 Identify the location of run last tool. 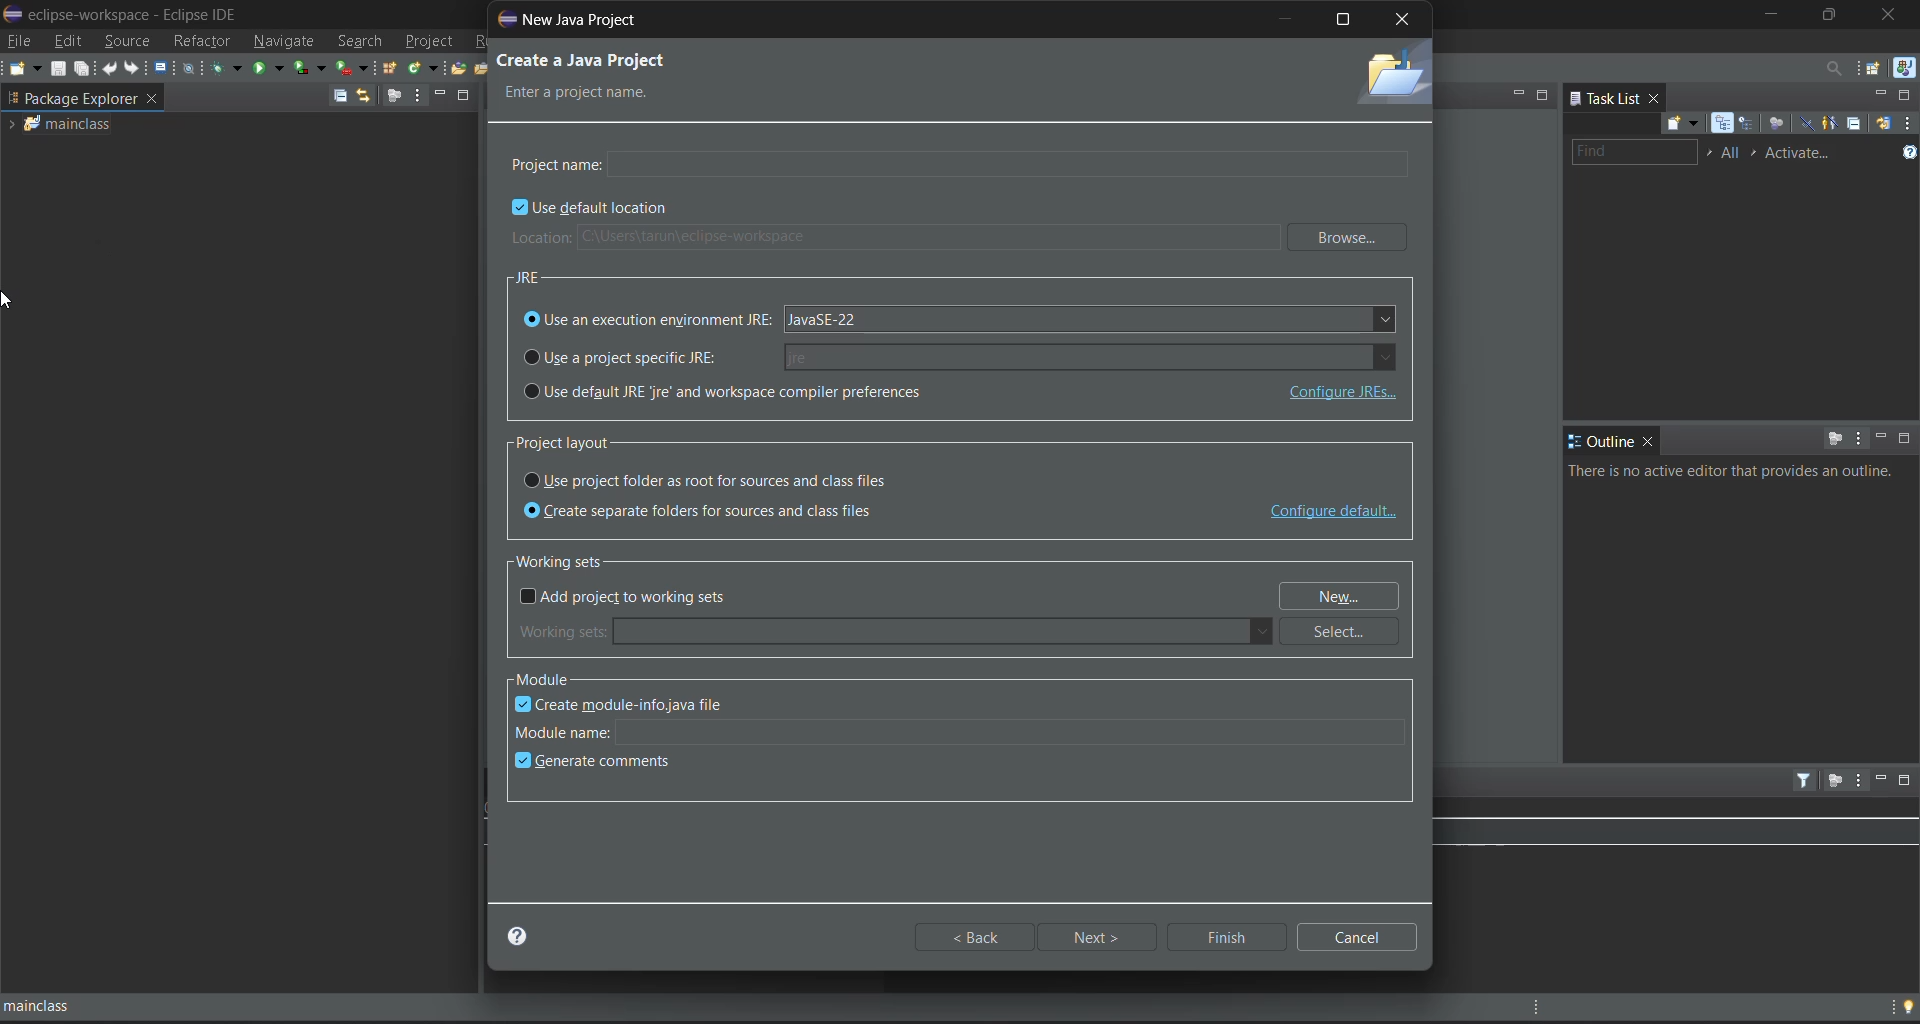
(351, 67).